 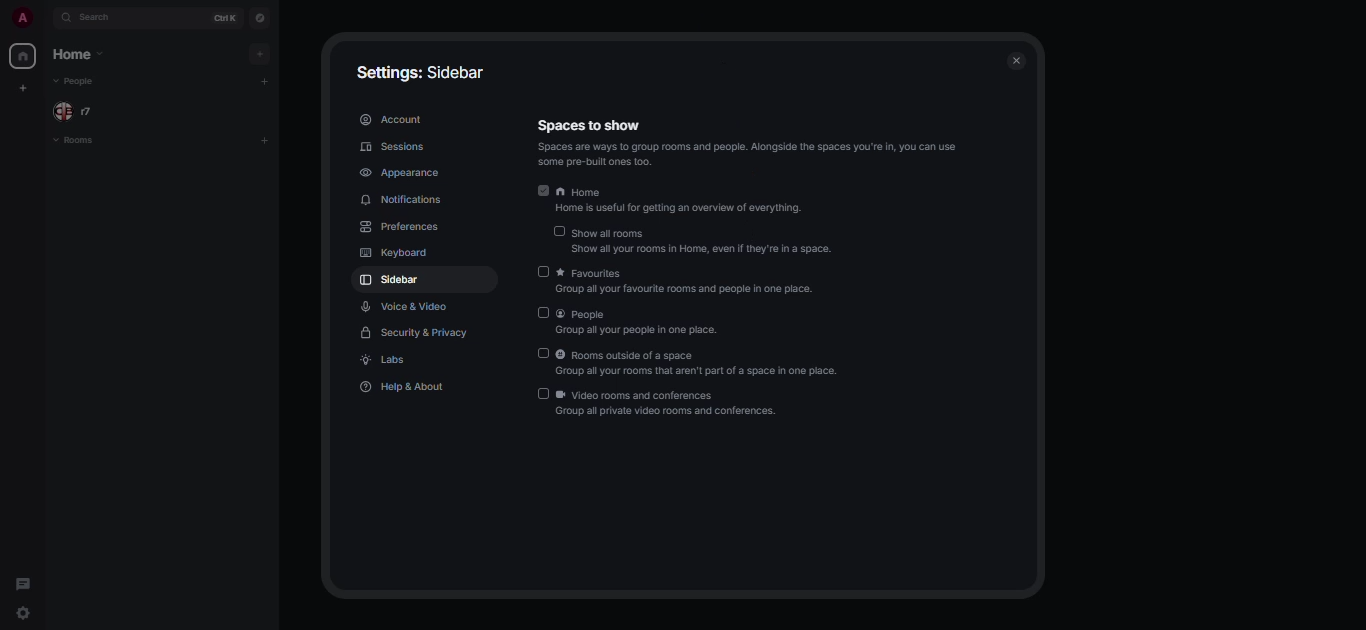 What do you see at coordinates (404, 227) in the screenshot?
I see `preferences` at bounding box center [404, 227].